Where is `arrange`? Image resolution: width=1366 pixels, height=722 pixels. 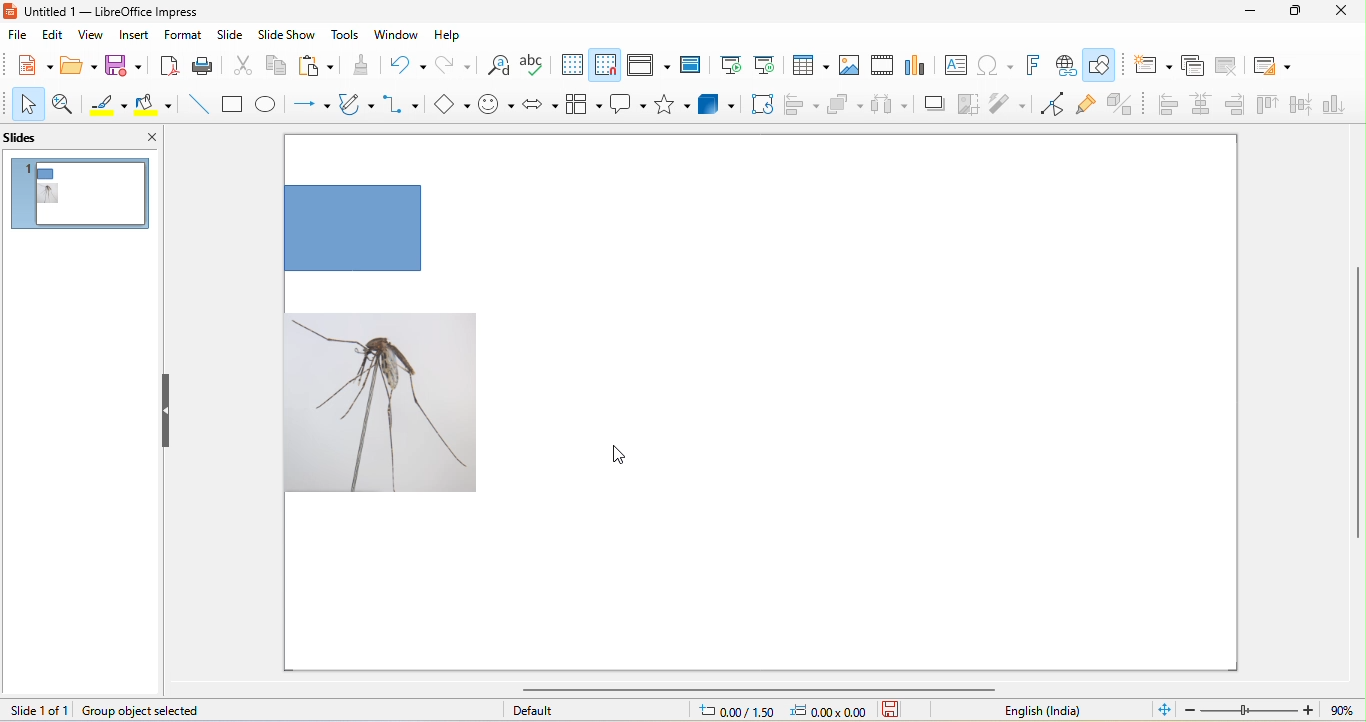 arrange is located at coordinates (845, 106).